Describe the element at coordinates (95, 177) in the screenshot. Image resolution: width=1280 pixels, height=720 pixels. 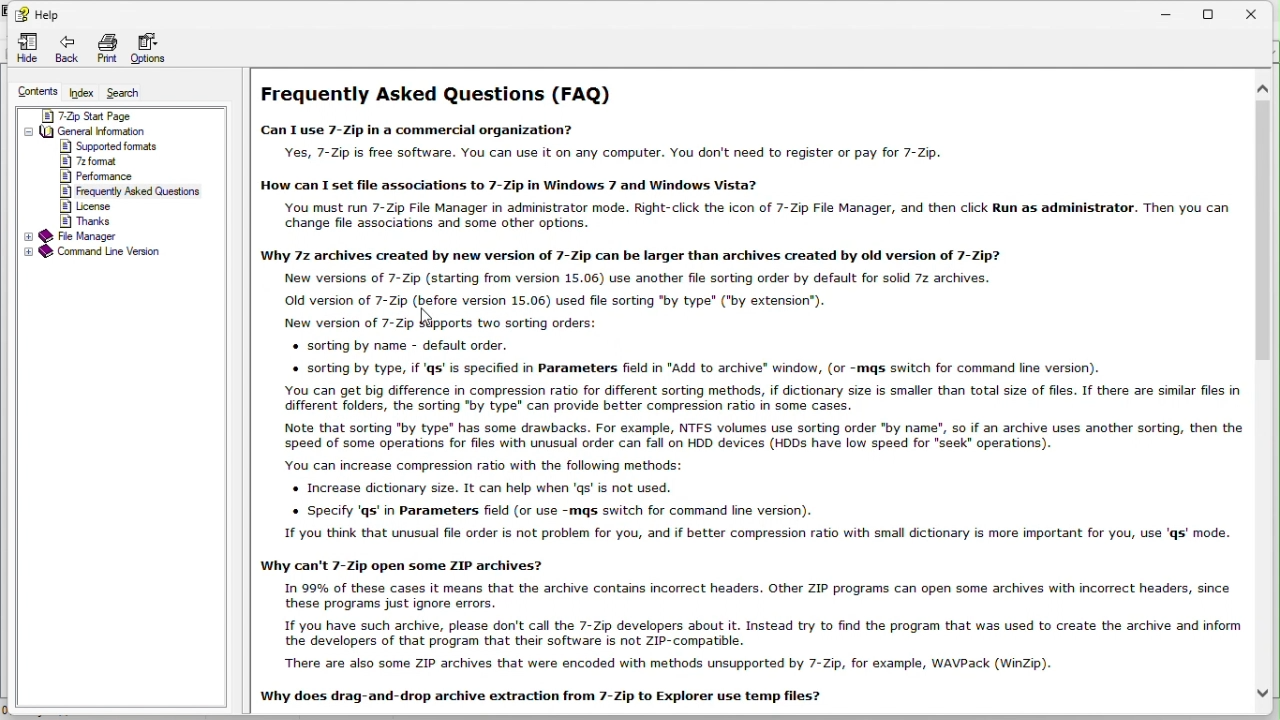
I see `performance` at that location.